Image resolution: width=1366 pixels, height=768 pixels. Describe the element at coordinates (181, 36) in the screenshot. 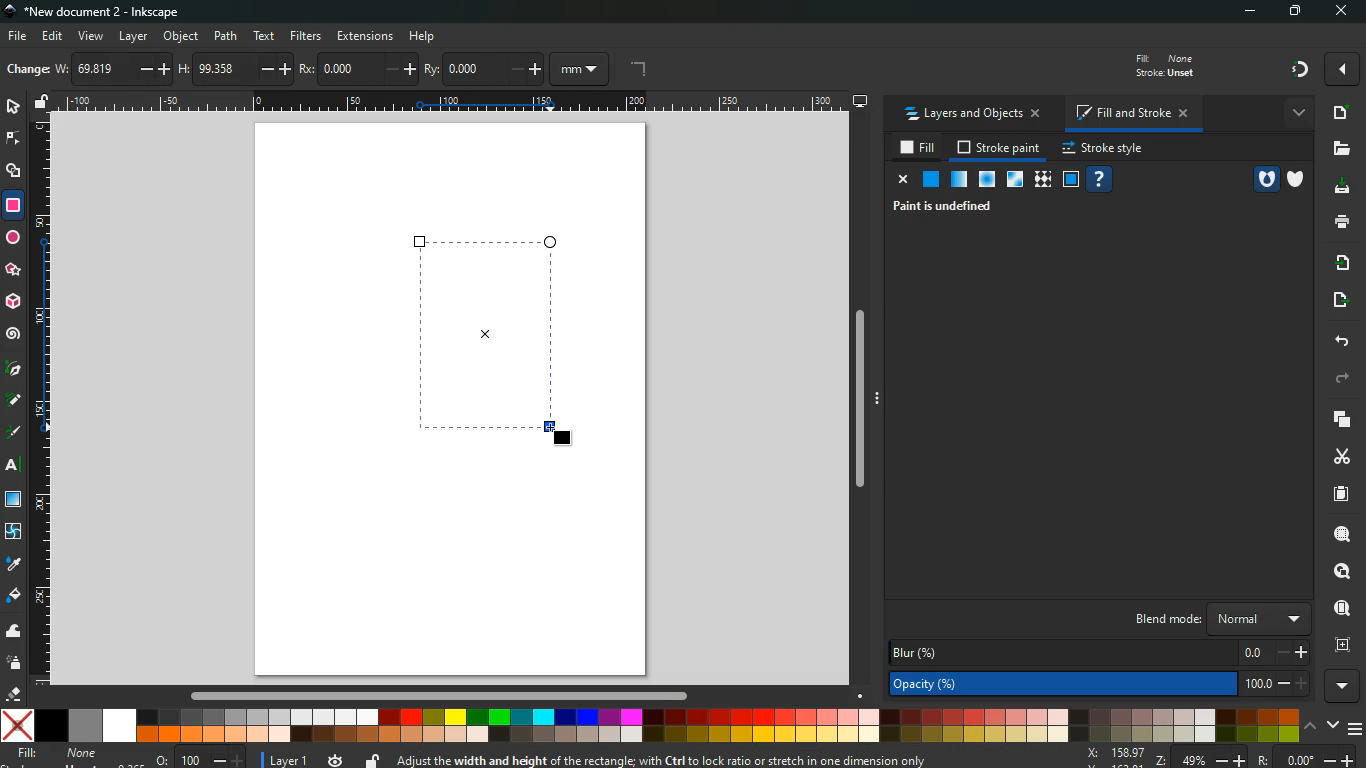

I see `object` at that location.